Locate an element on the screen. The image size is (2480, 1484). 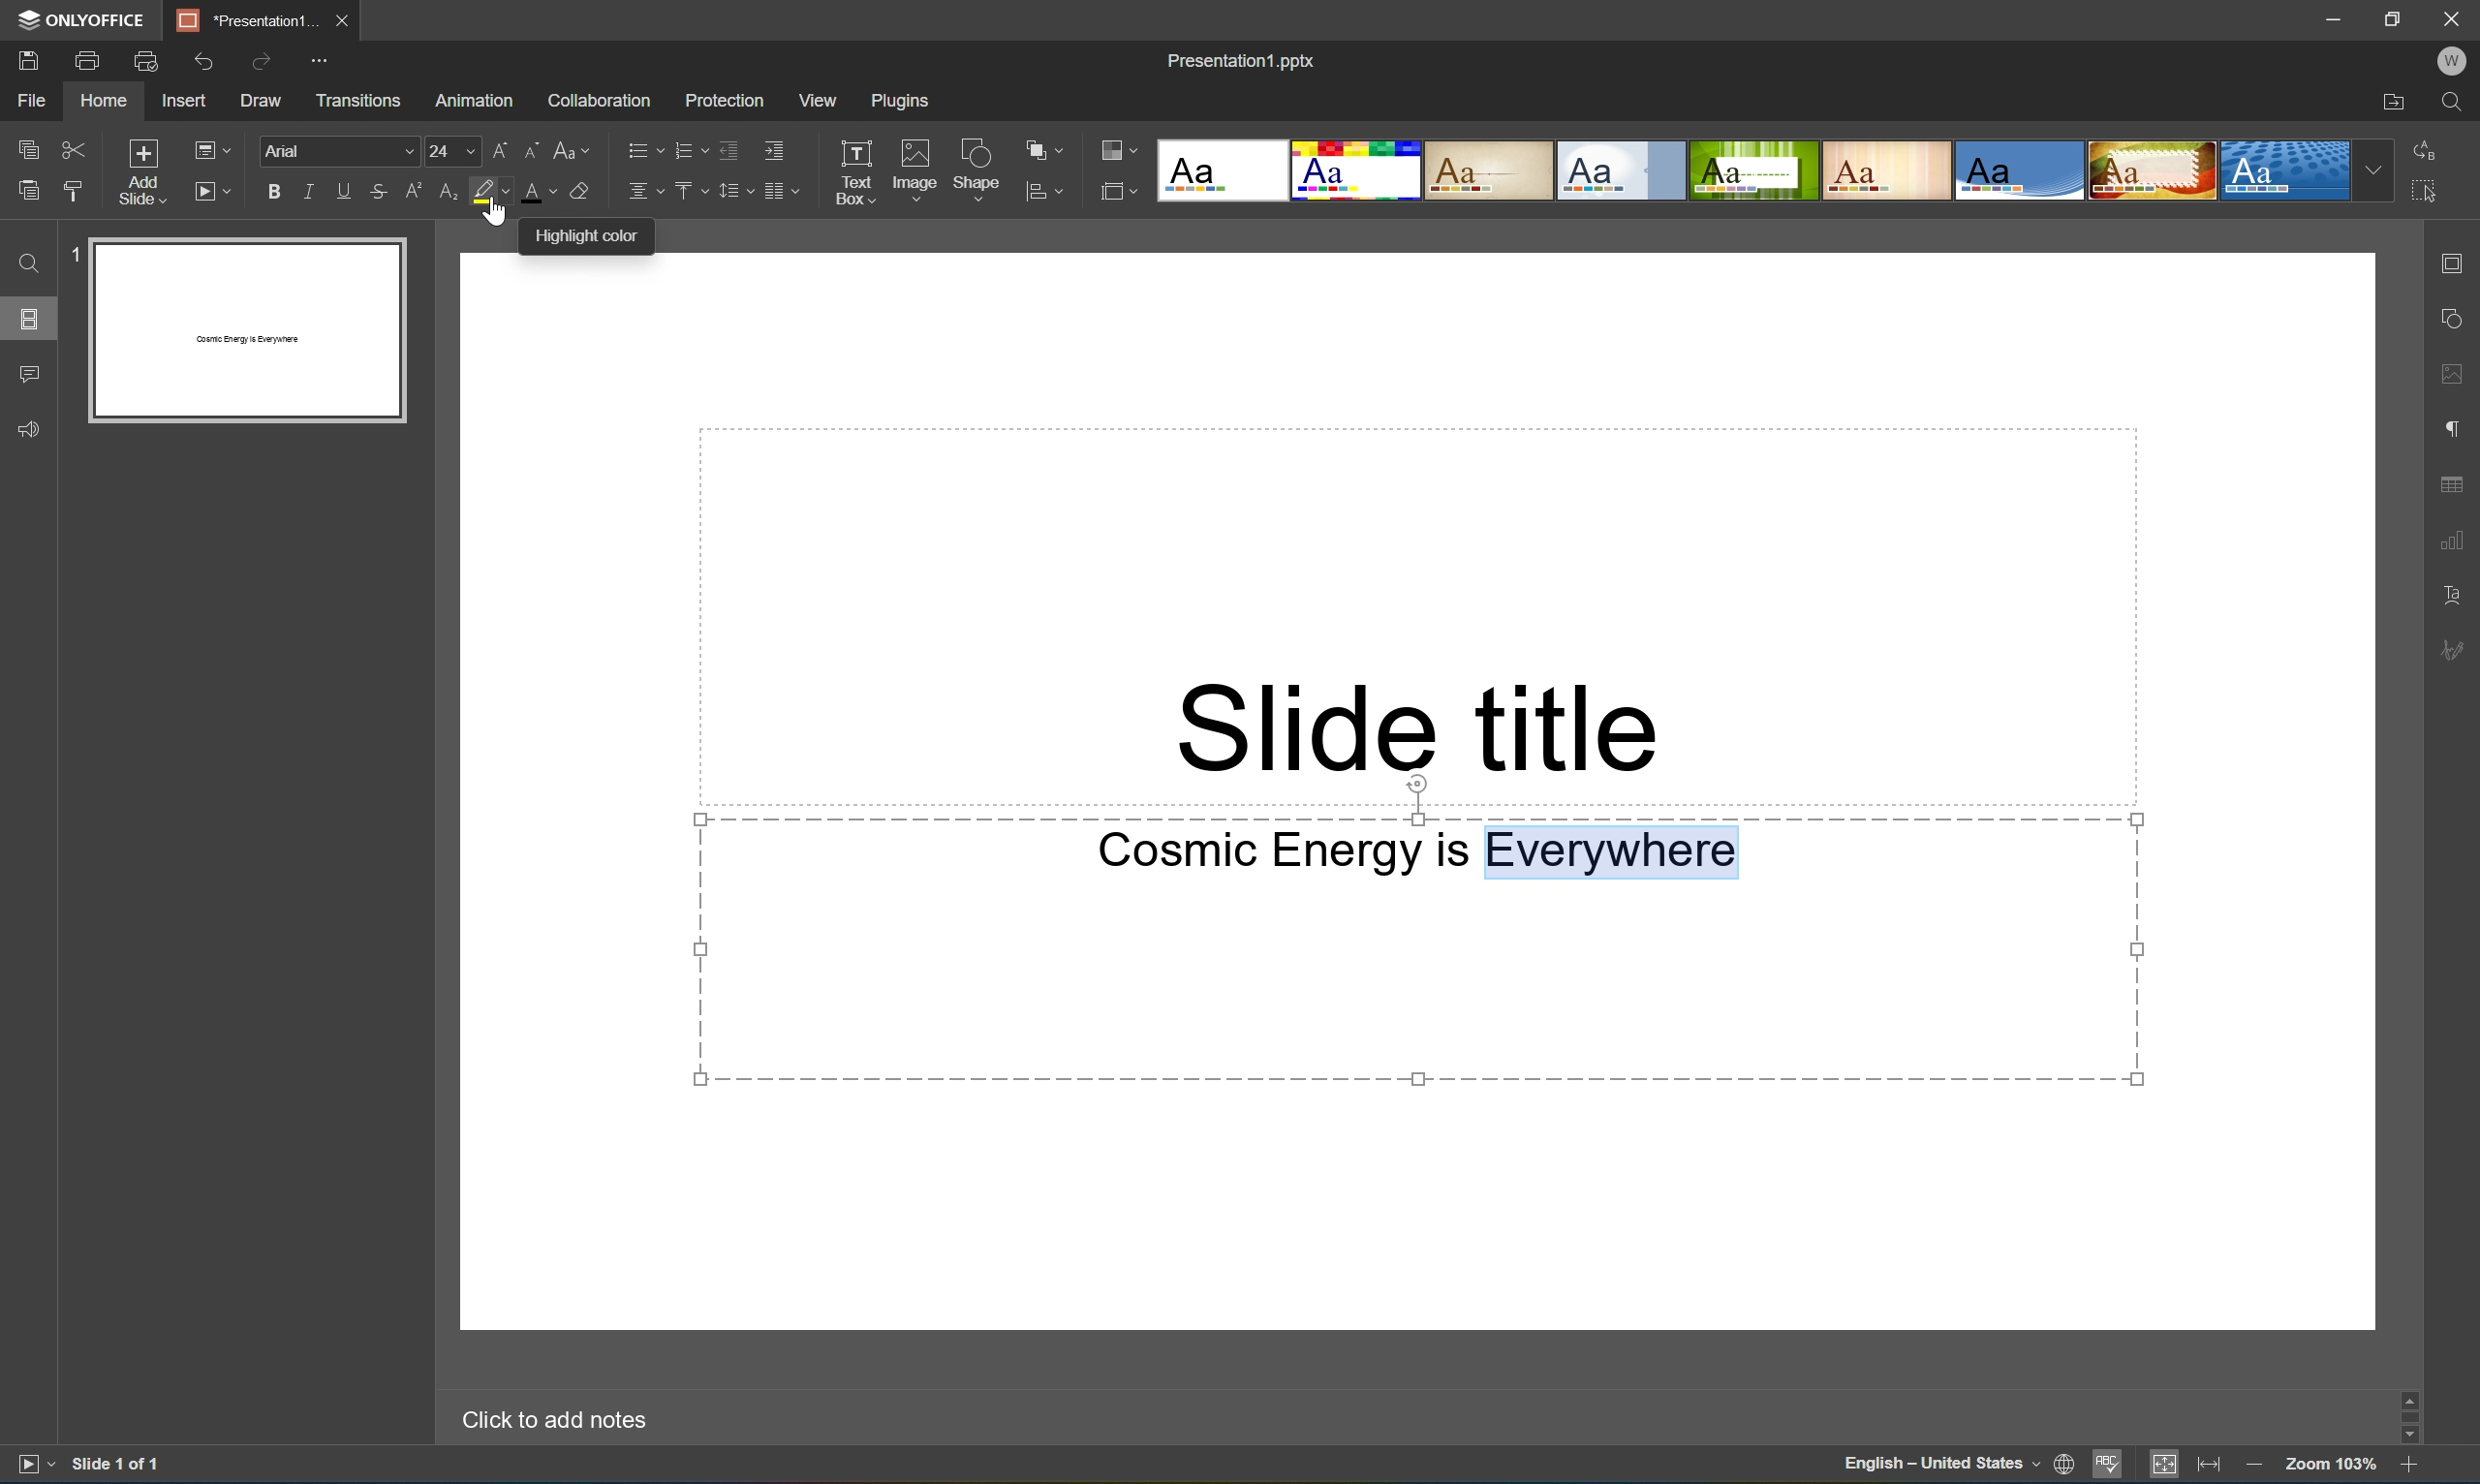
Print is located at coordinates (90, 61).